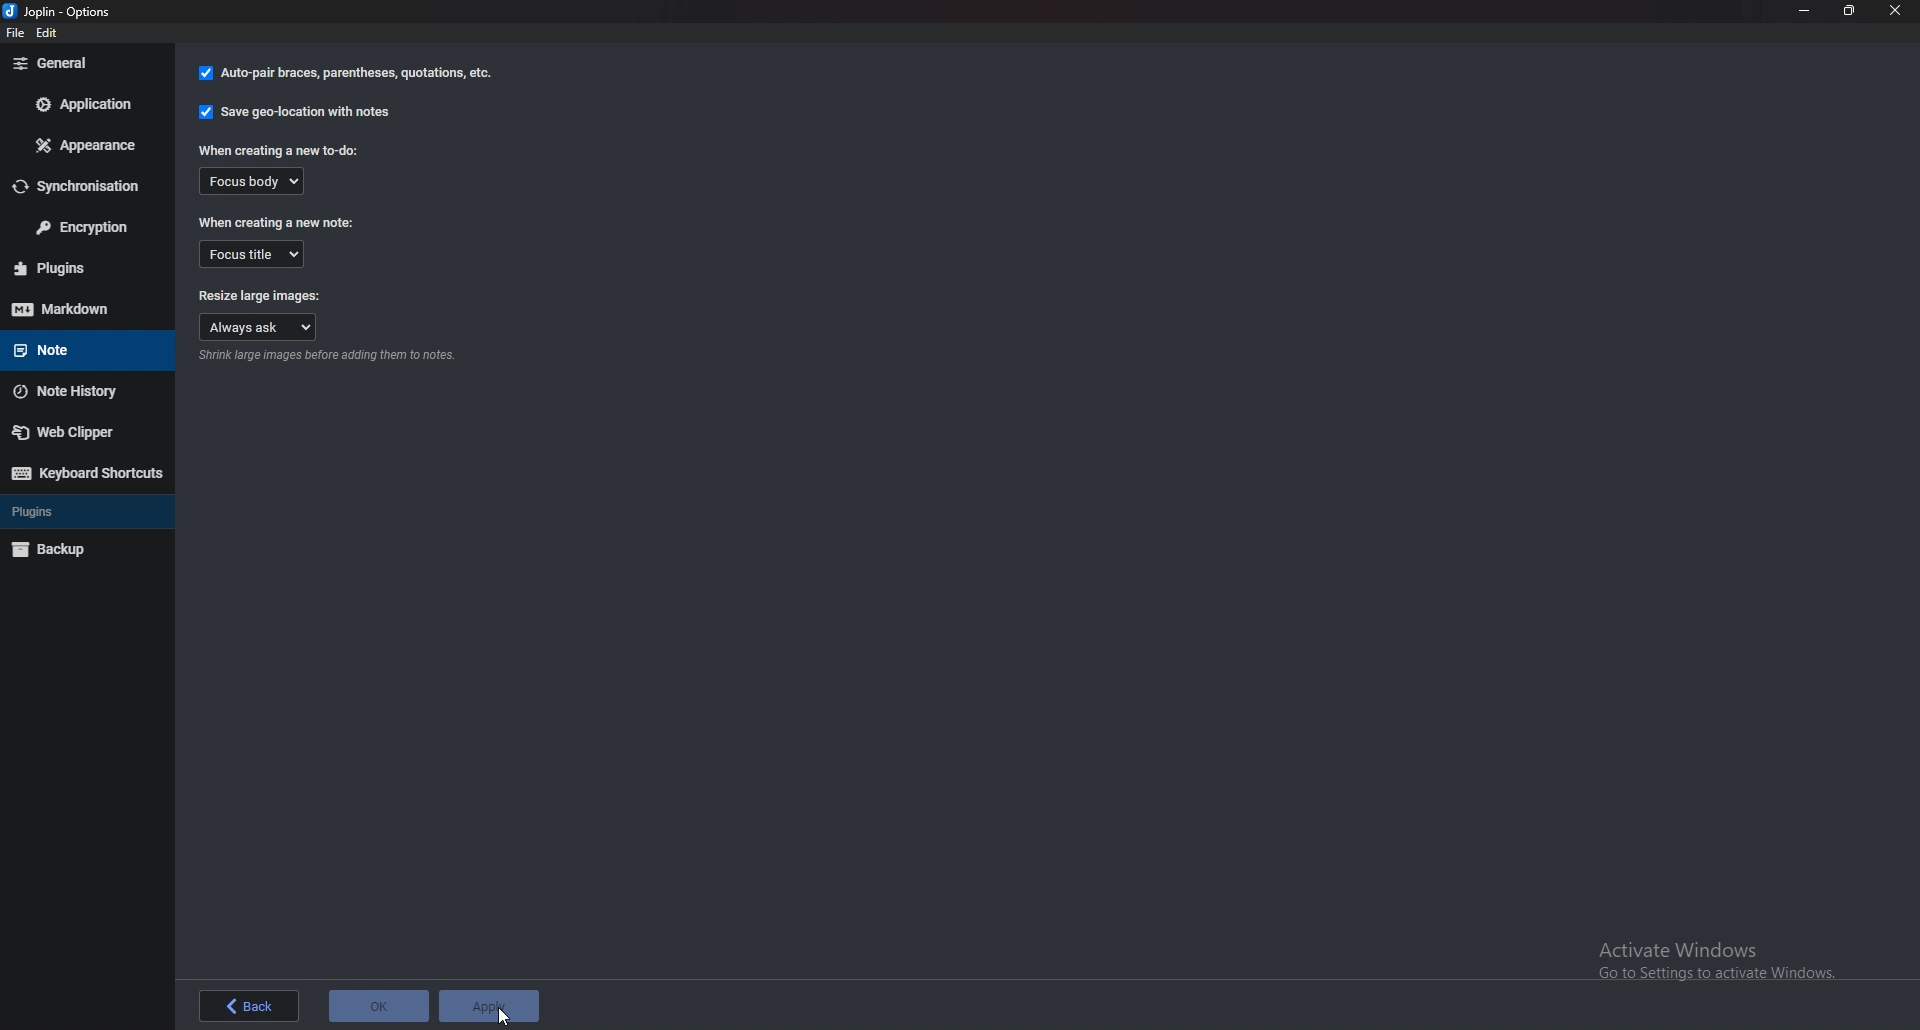 The image size is (1920, 1030). I want to click on edit, so click(51, 35).